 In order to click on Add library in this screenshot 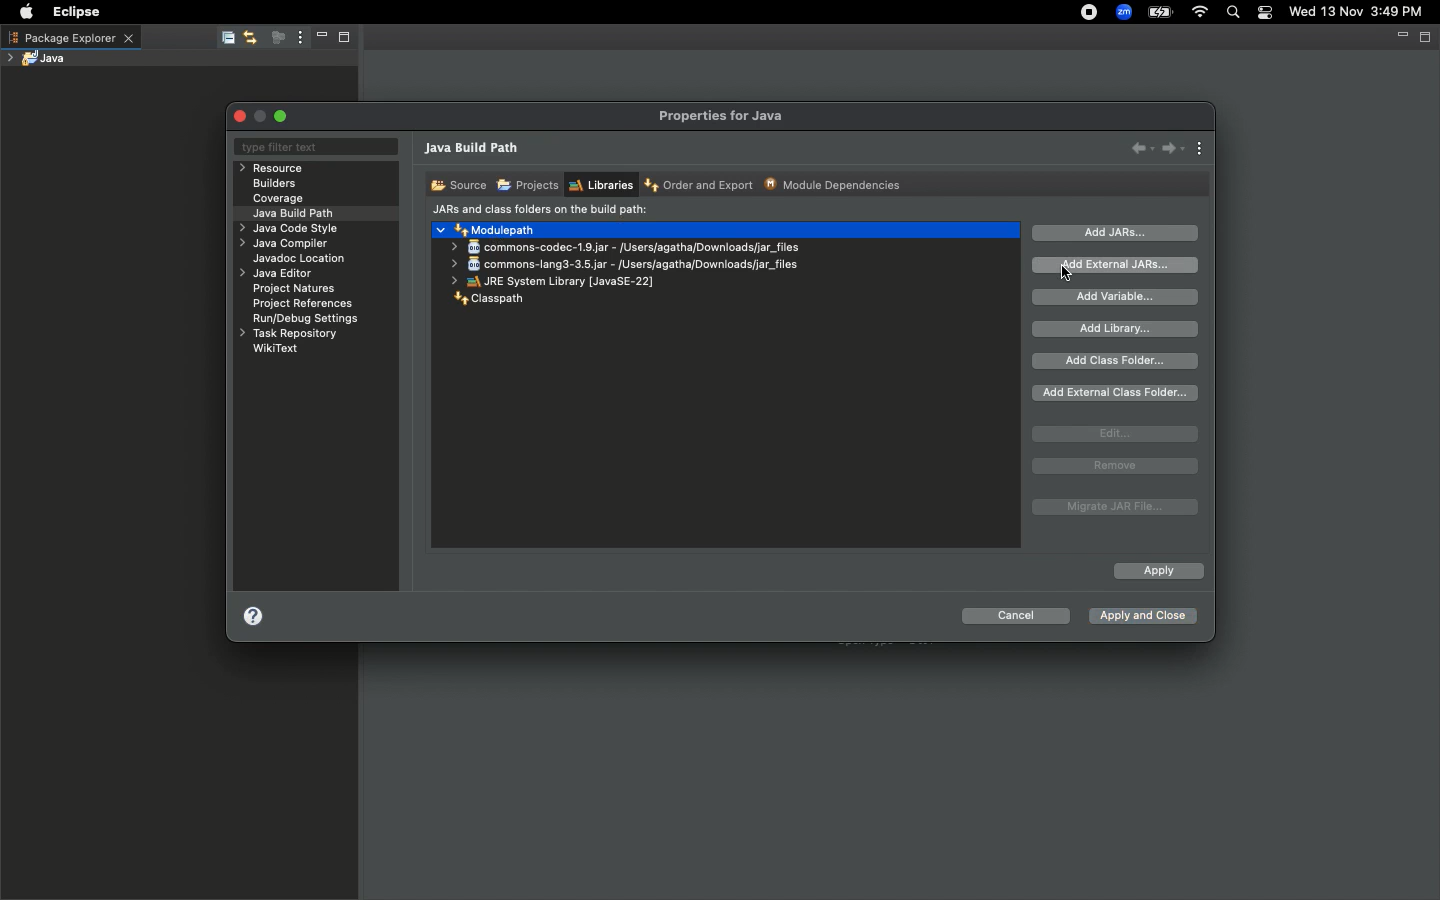, I will do `click(1118, 329)`.